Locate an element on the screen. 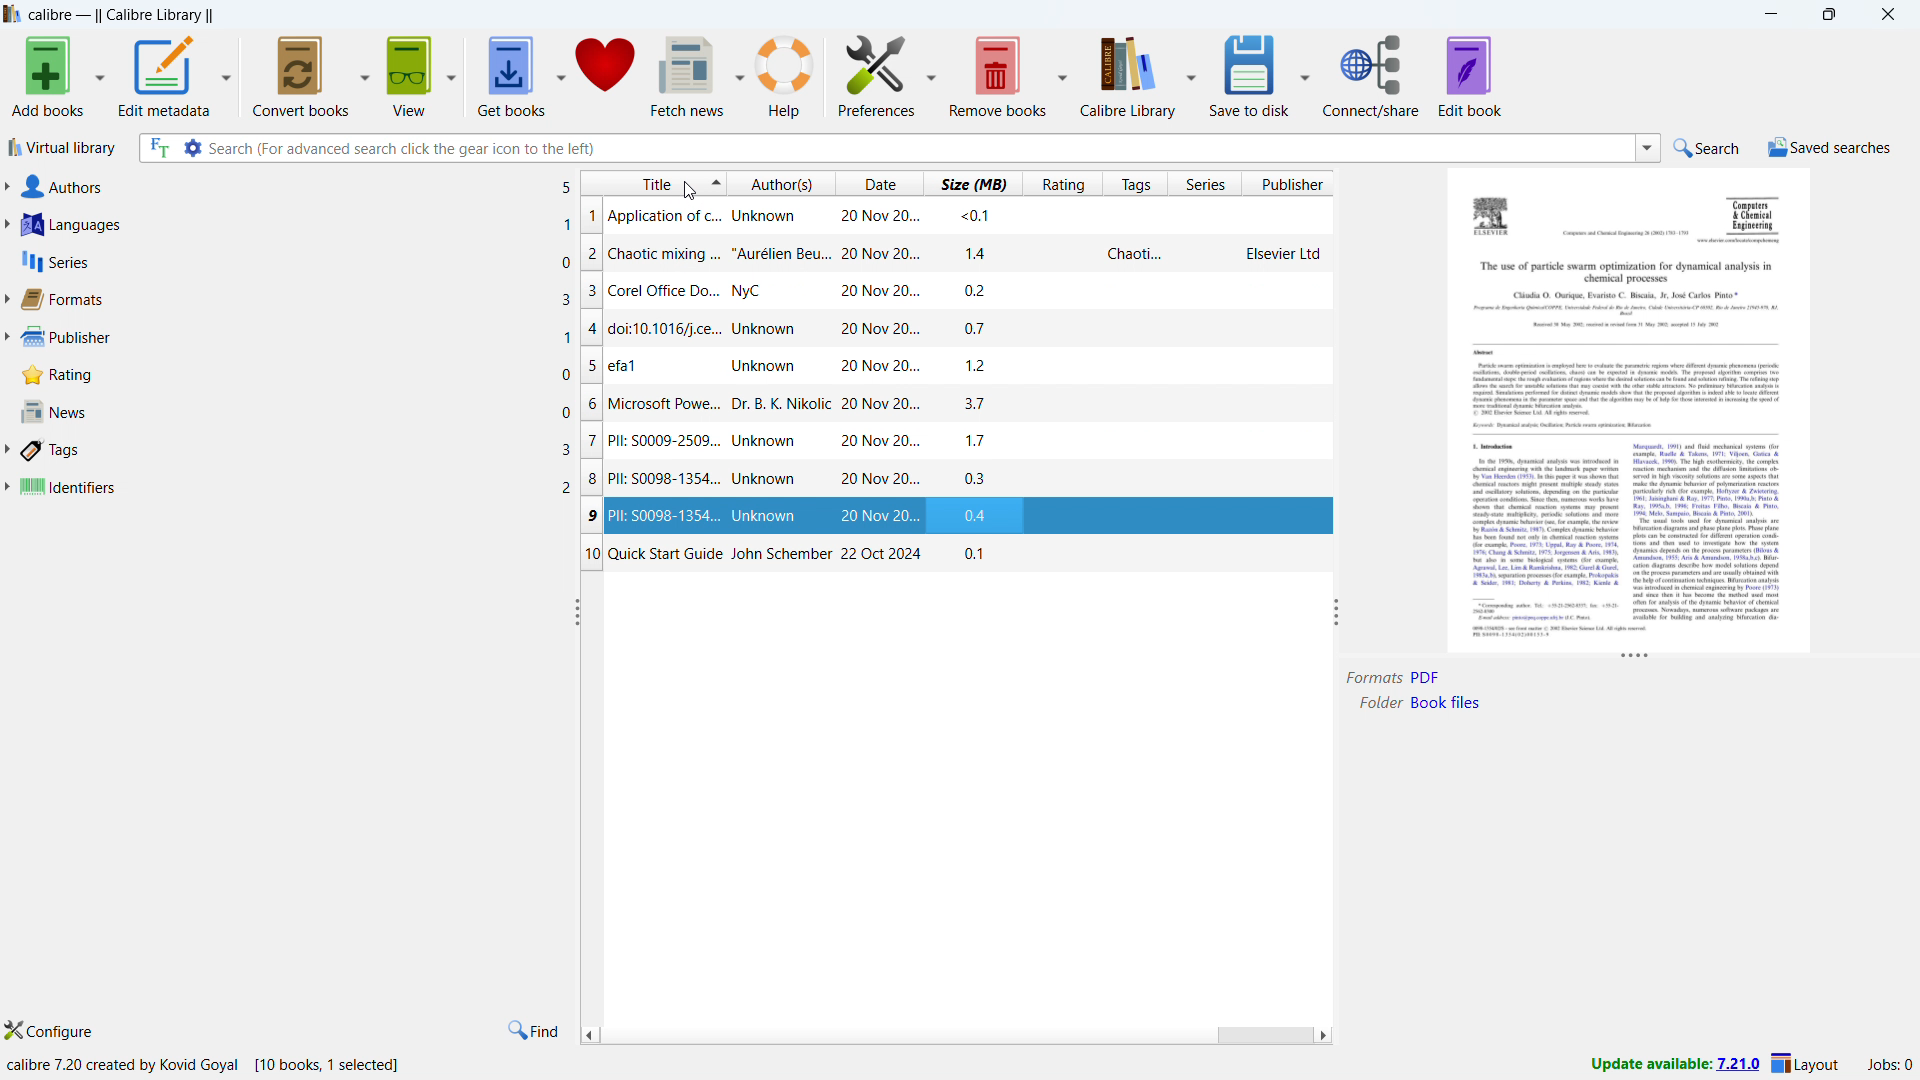 This screenshot has height=1080, width=1920. search full text is located at coordinates (156, 149).